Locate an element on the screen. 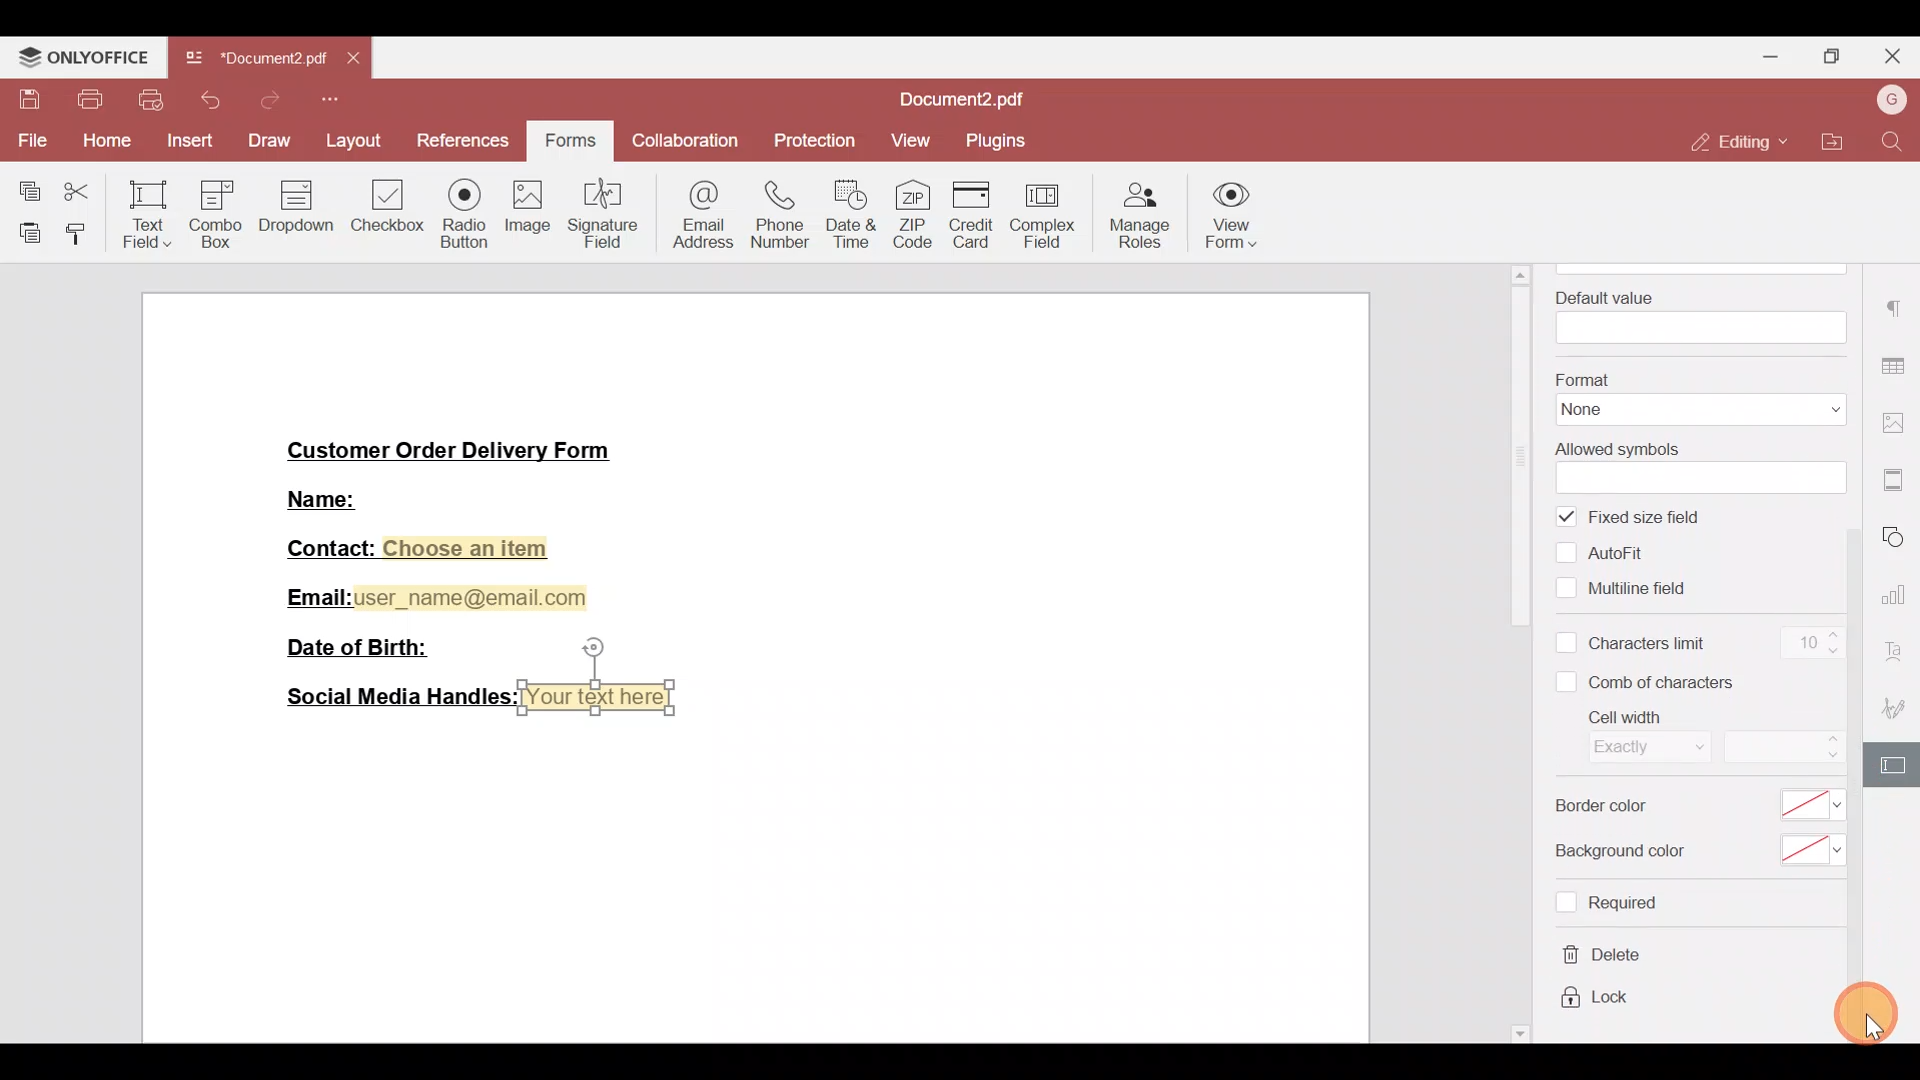 The image size is (1920, 1080). Social Media Handles is located at coordinates (394, 697).